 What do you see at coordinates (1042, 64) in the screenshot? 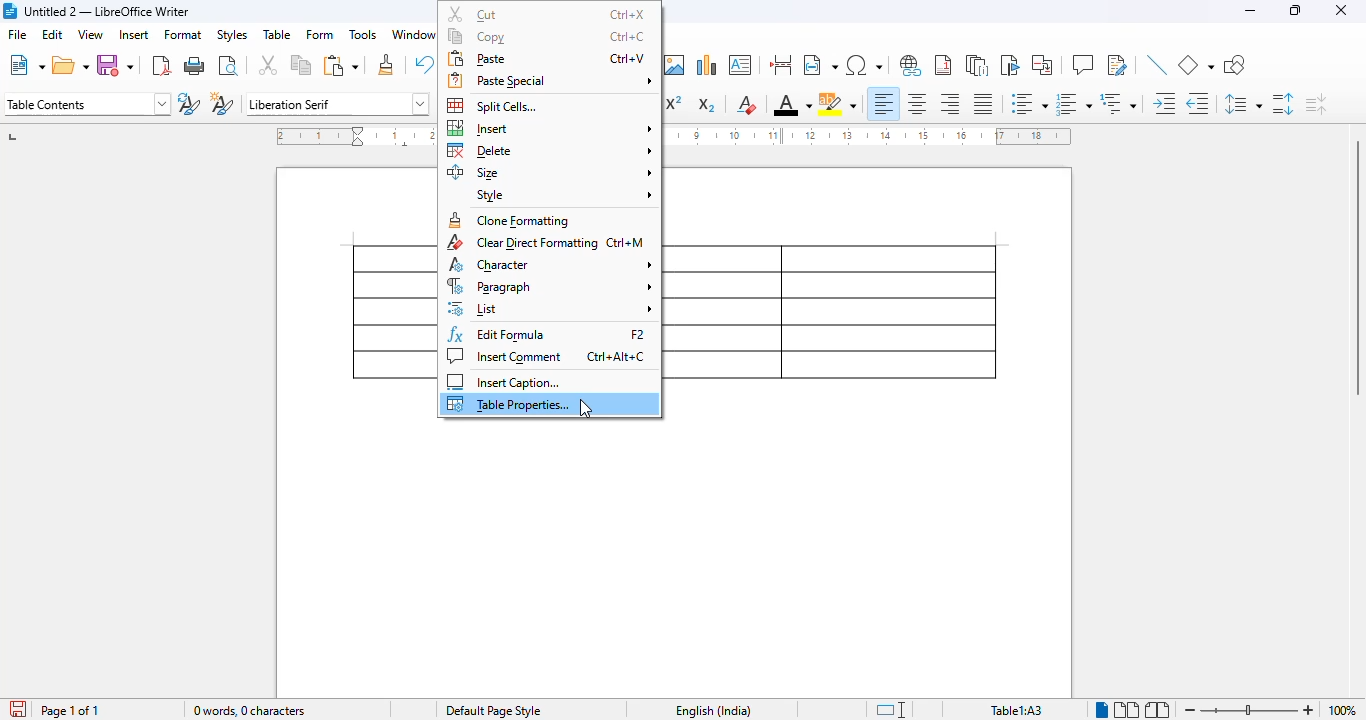
I see `insert cross-reference` at bounding box center [1042, 64].